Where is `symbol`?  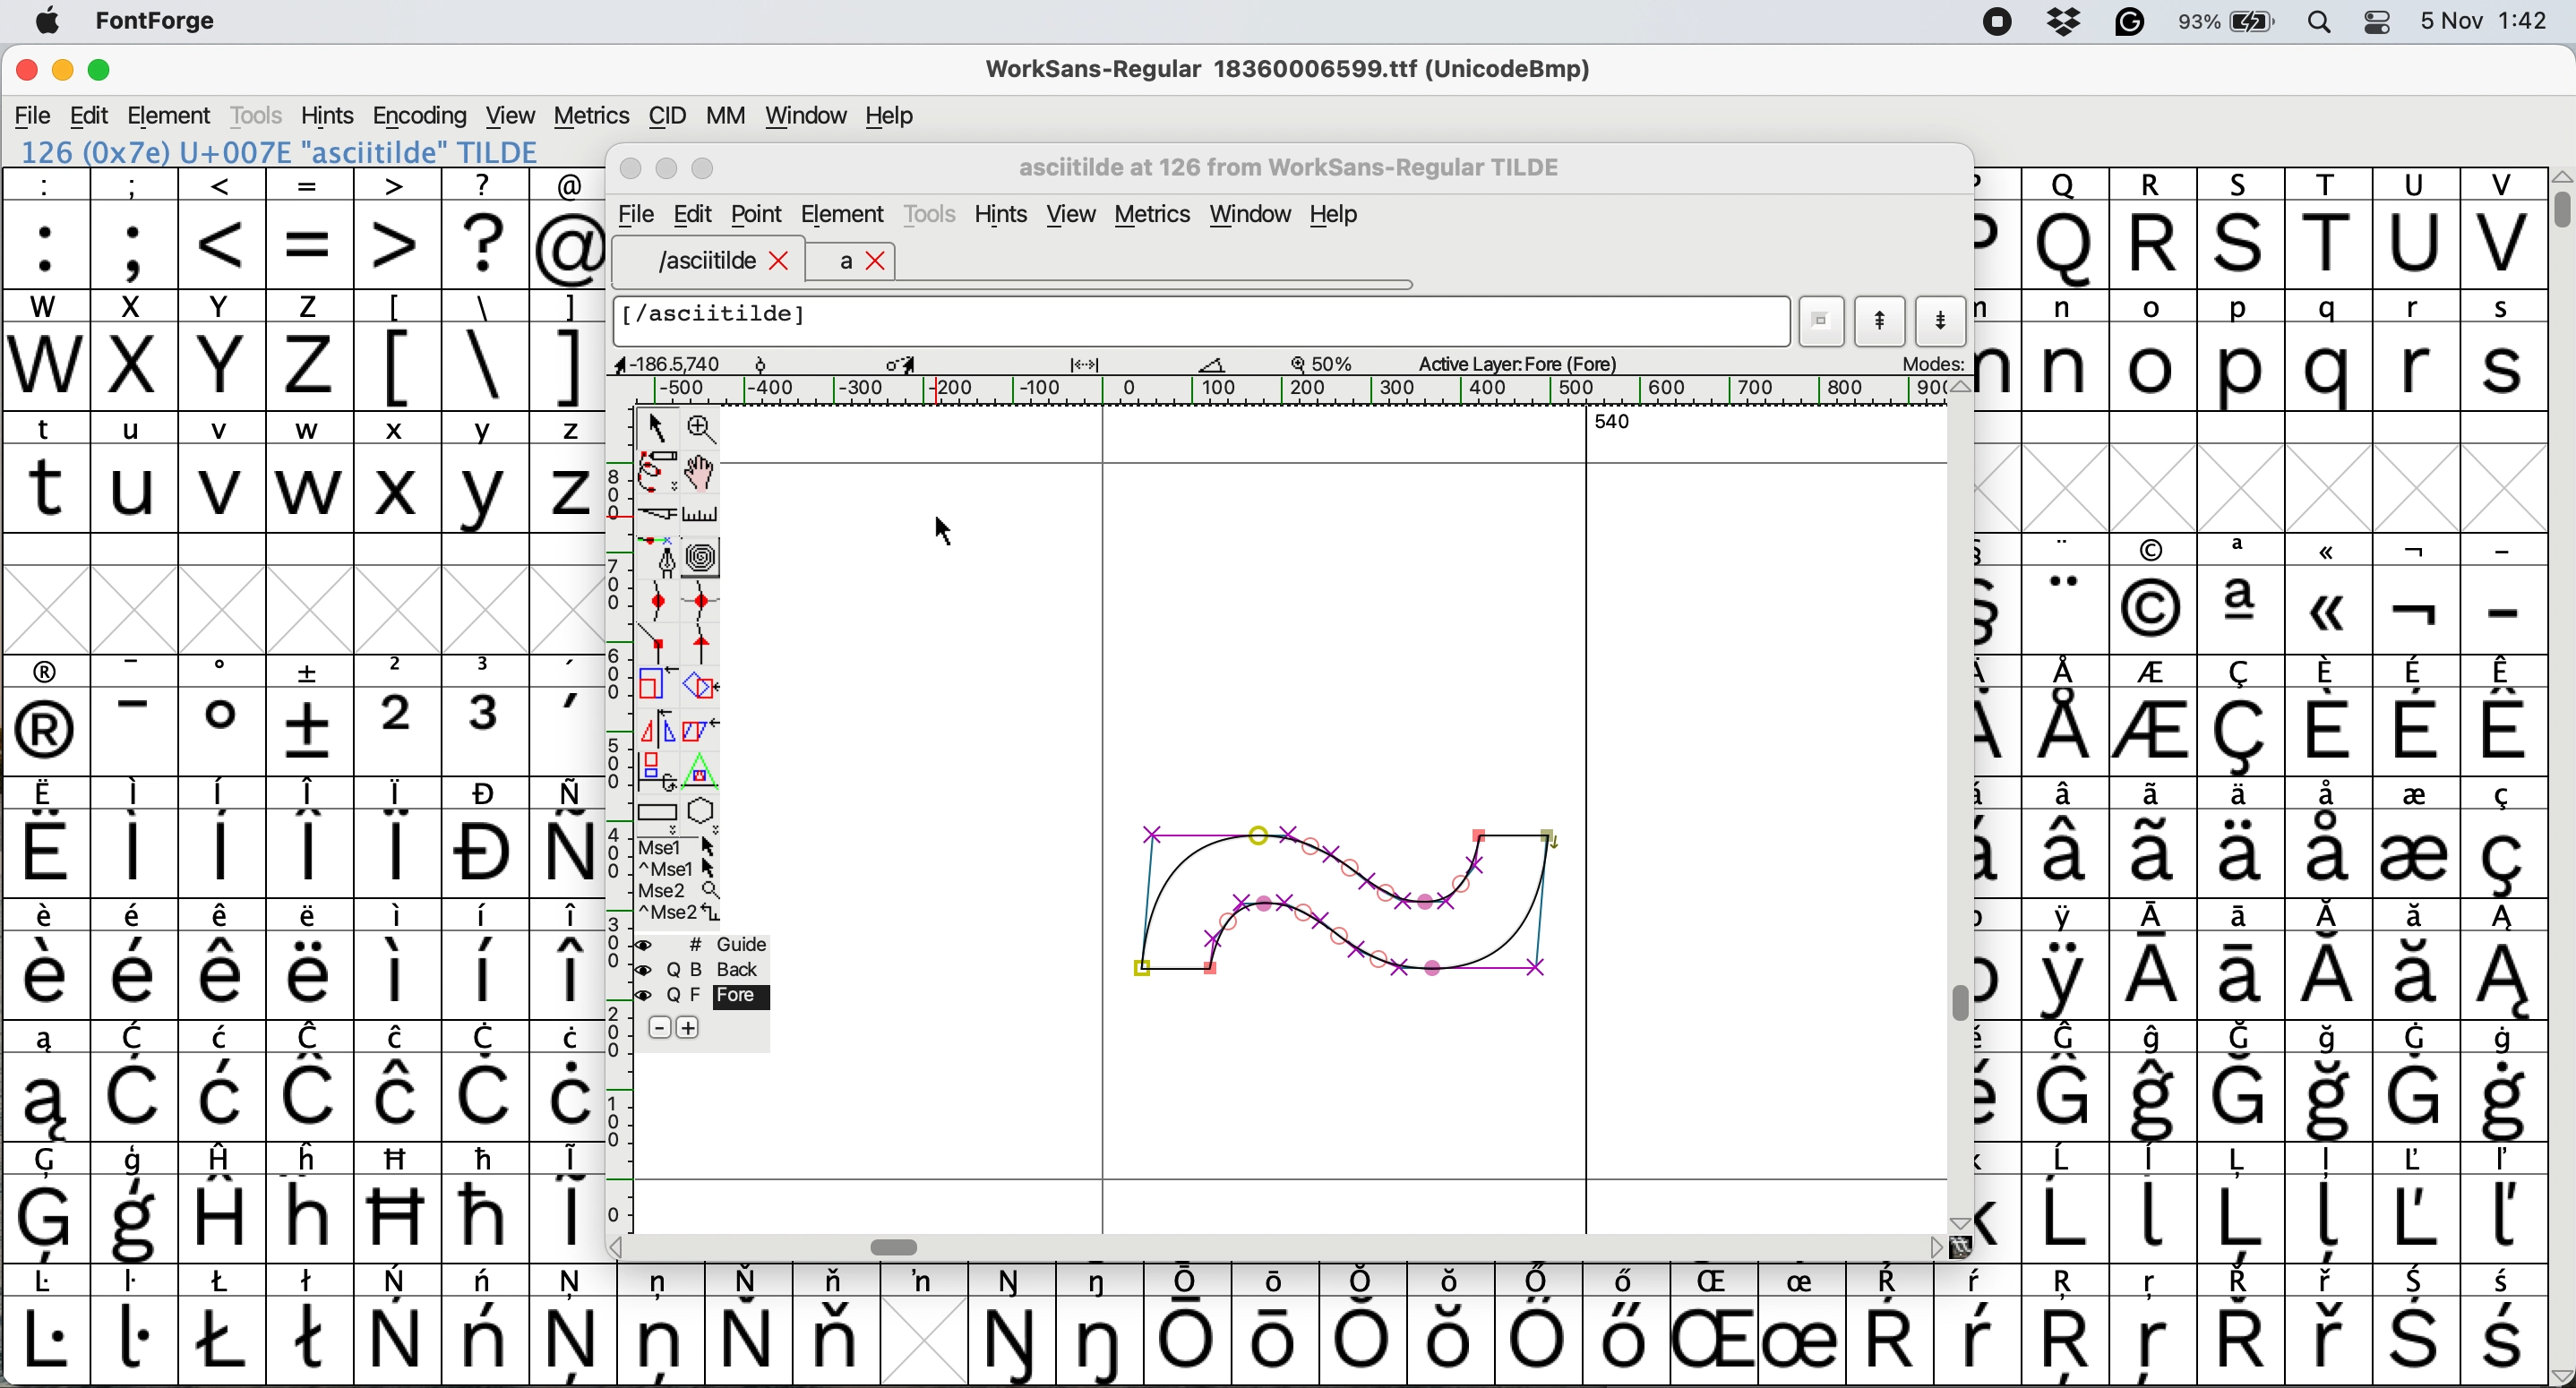
symbol is located at coordinates (2331, 961).